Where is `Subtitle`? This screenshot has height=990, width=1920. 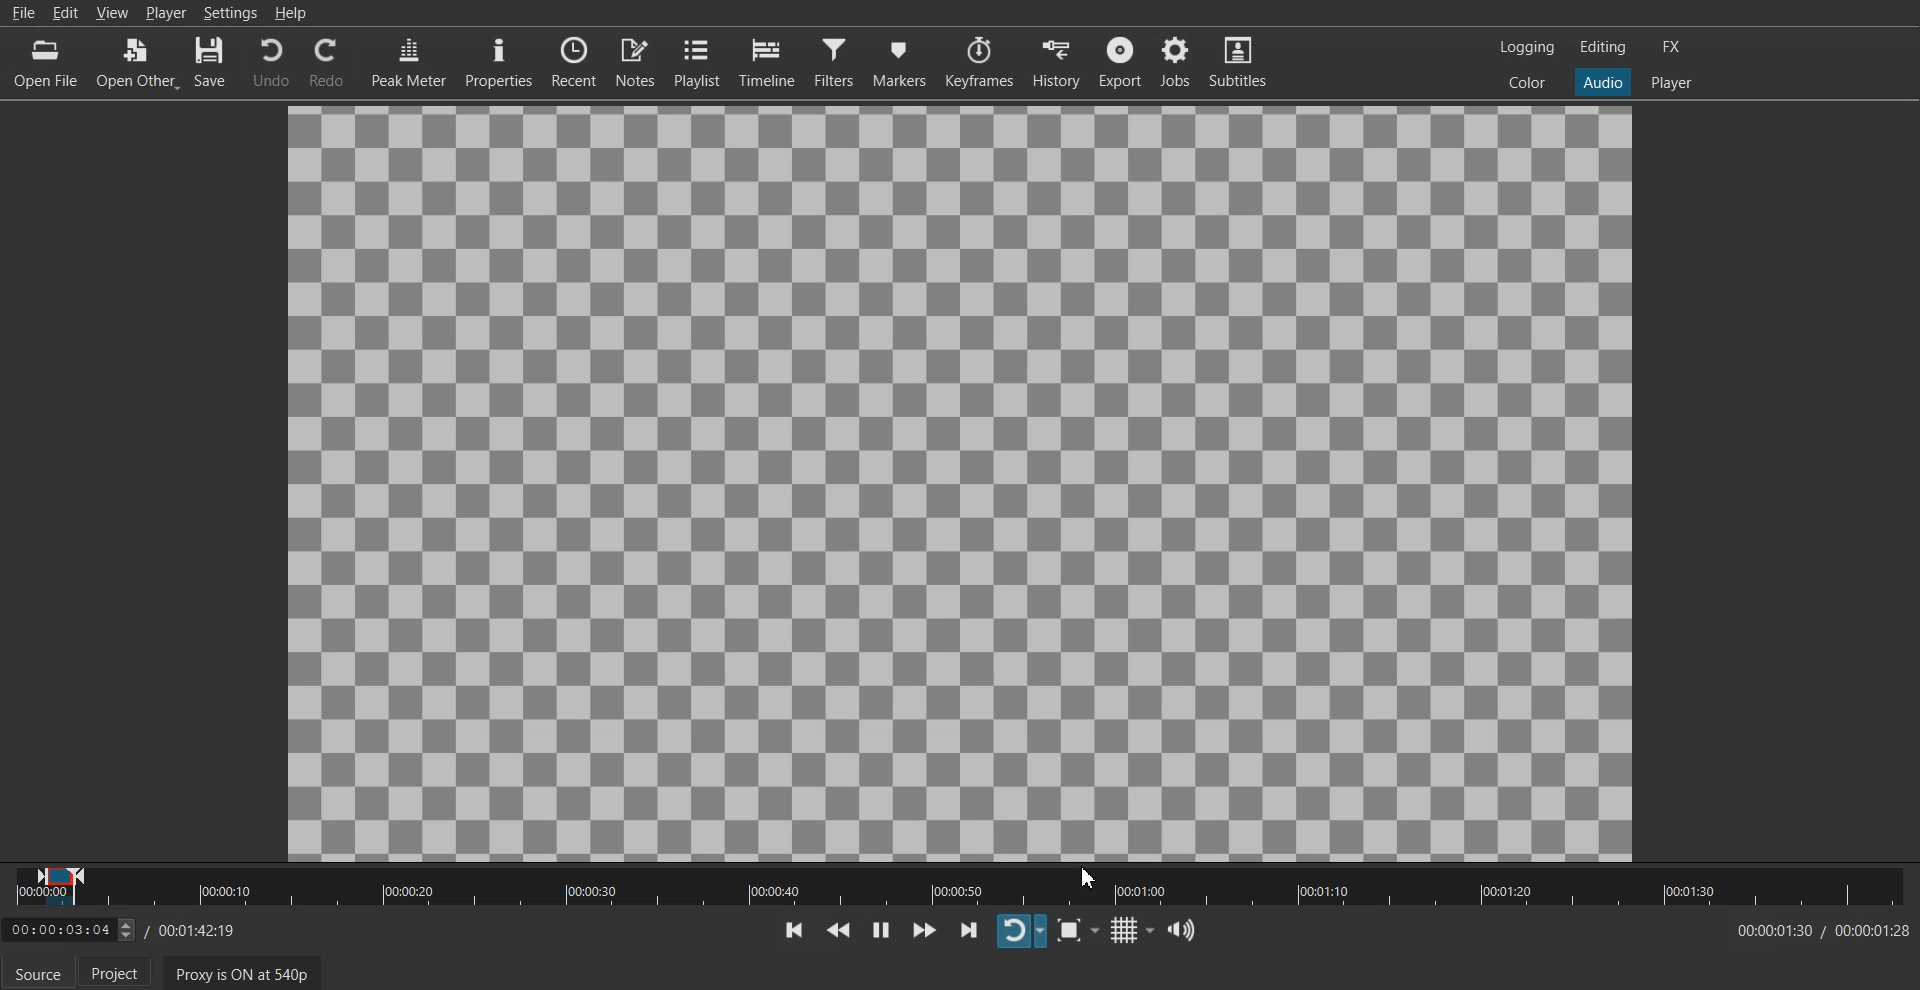
Subtitle is located at coordinates (1239, 61).